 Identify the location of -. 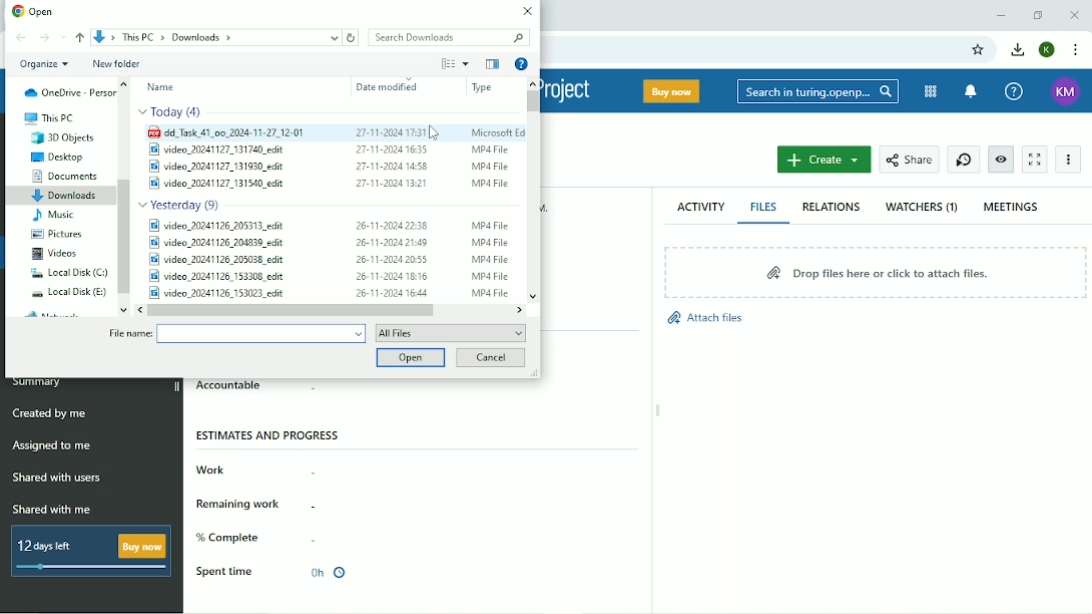
(315, 538).